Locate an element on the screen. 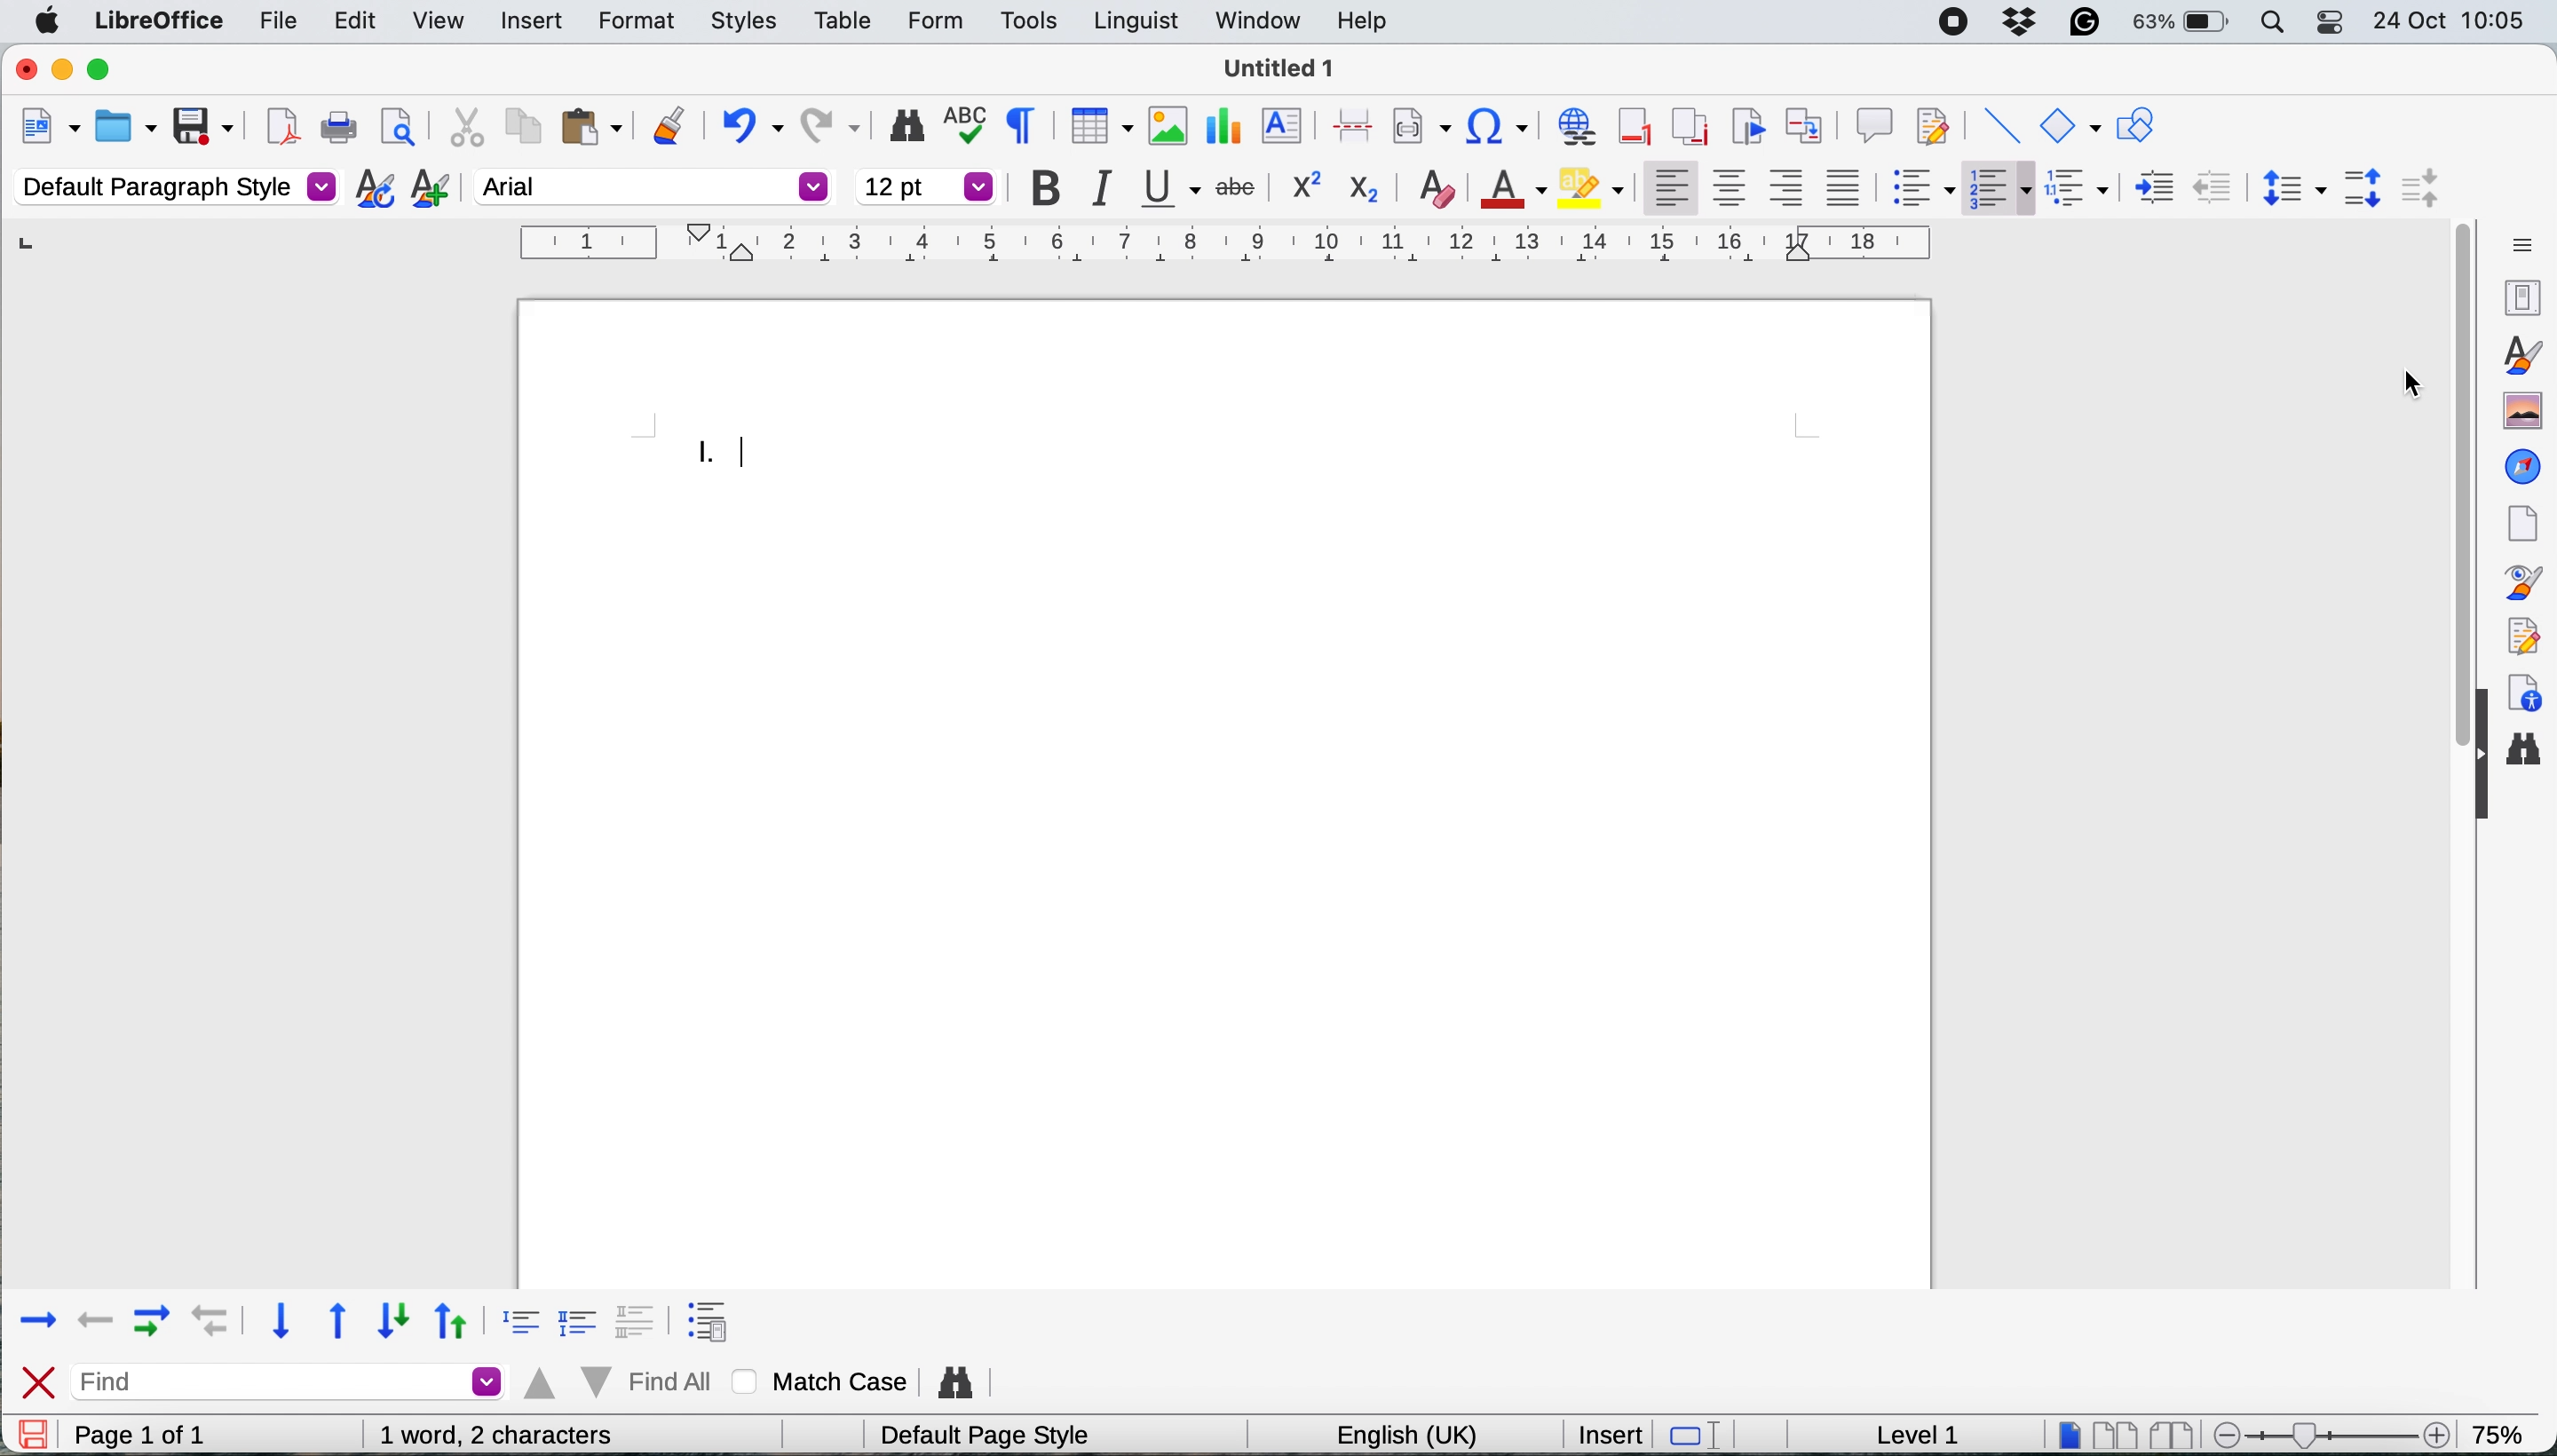 Image resolution: width=2557 pixels, height=1456 pixels. english(uk) is located at coordinates (1425, 1433).